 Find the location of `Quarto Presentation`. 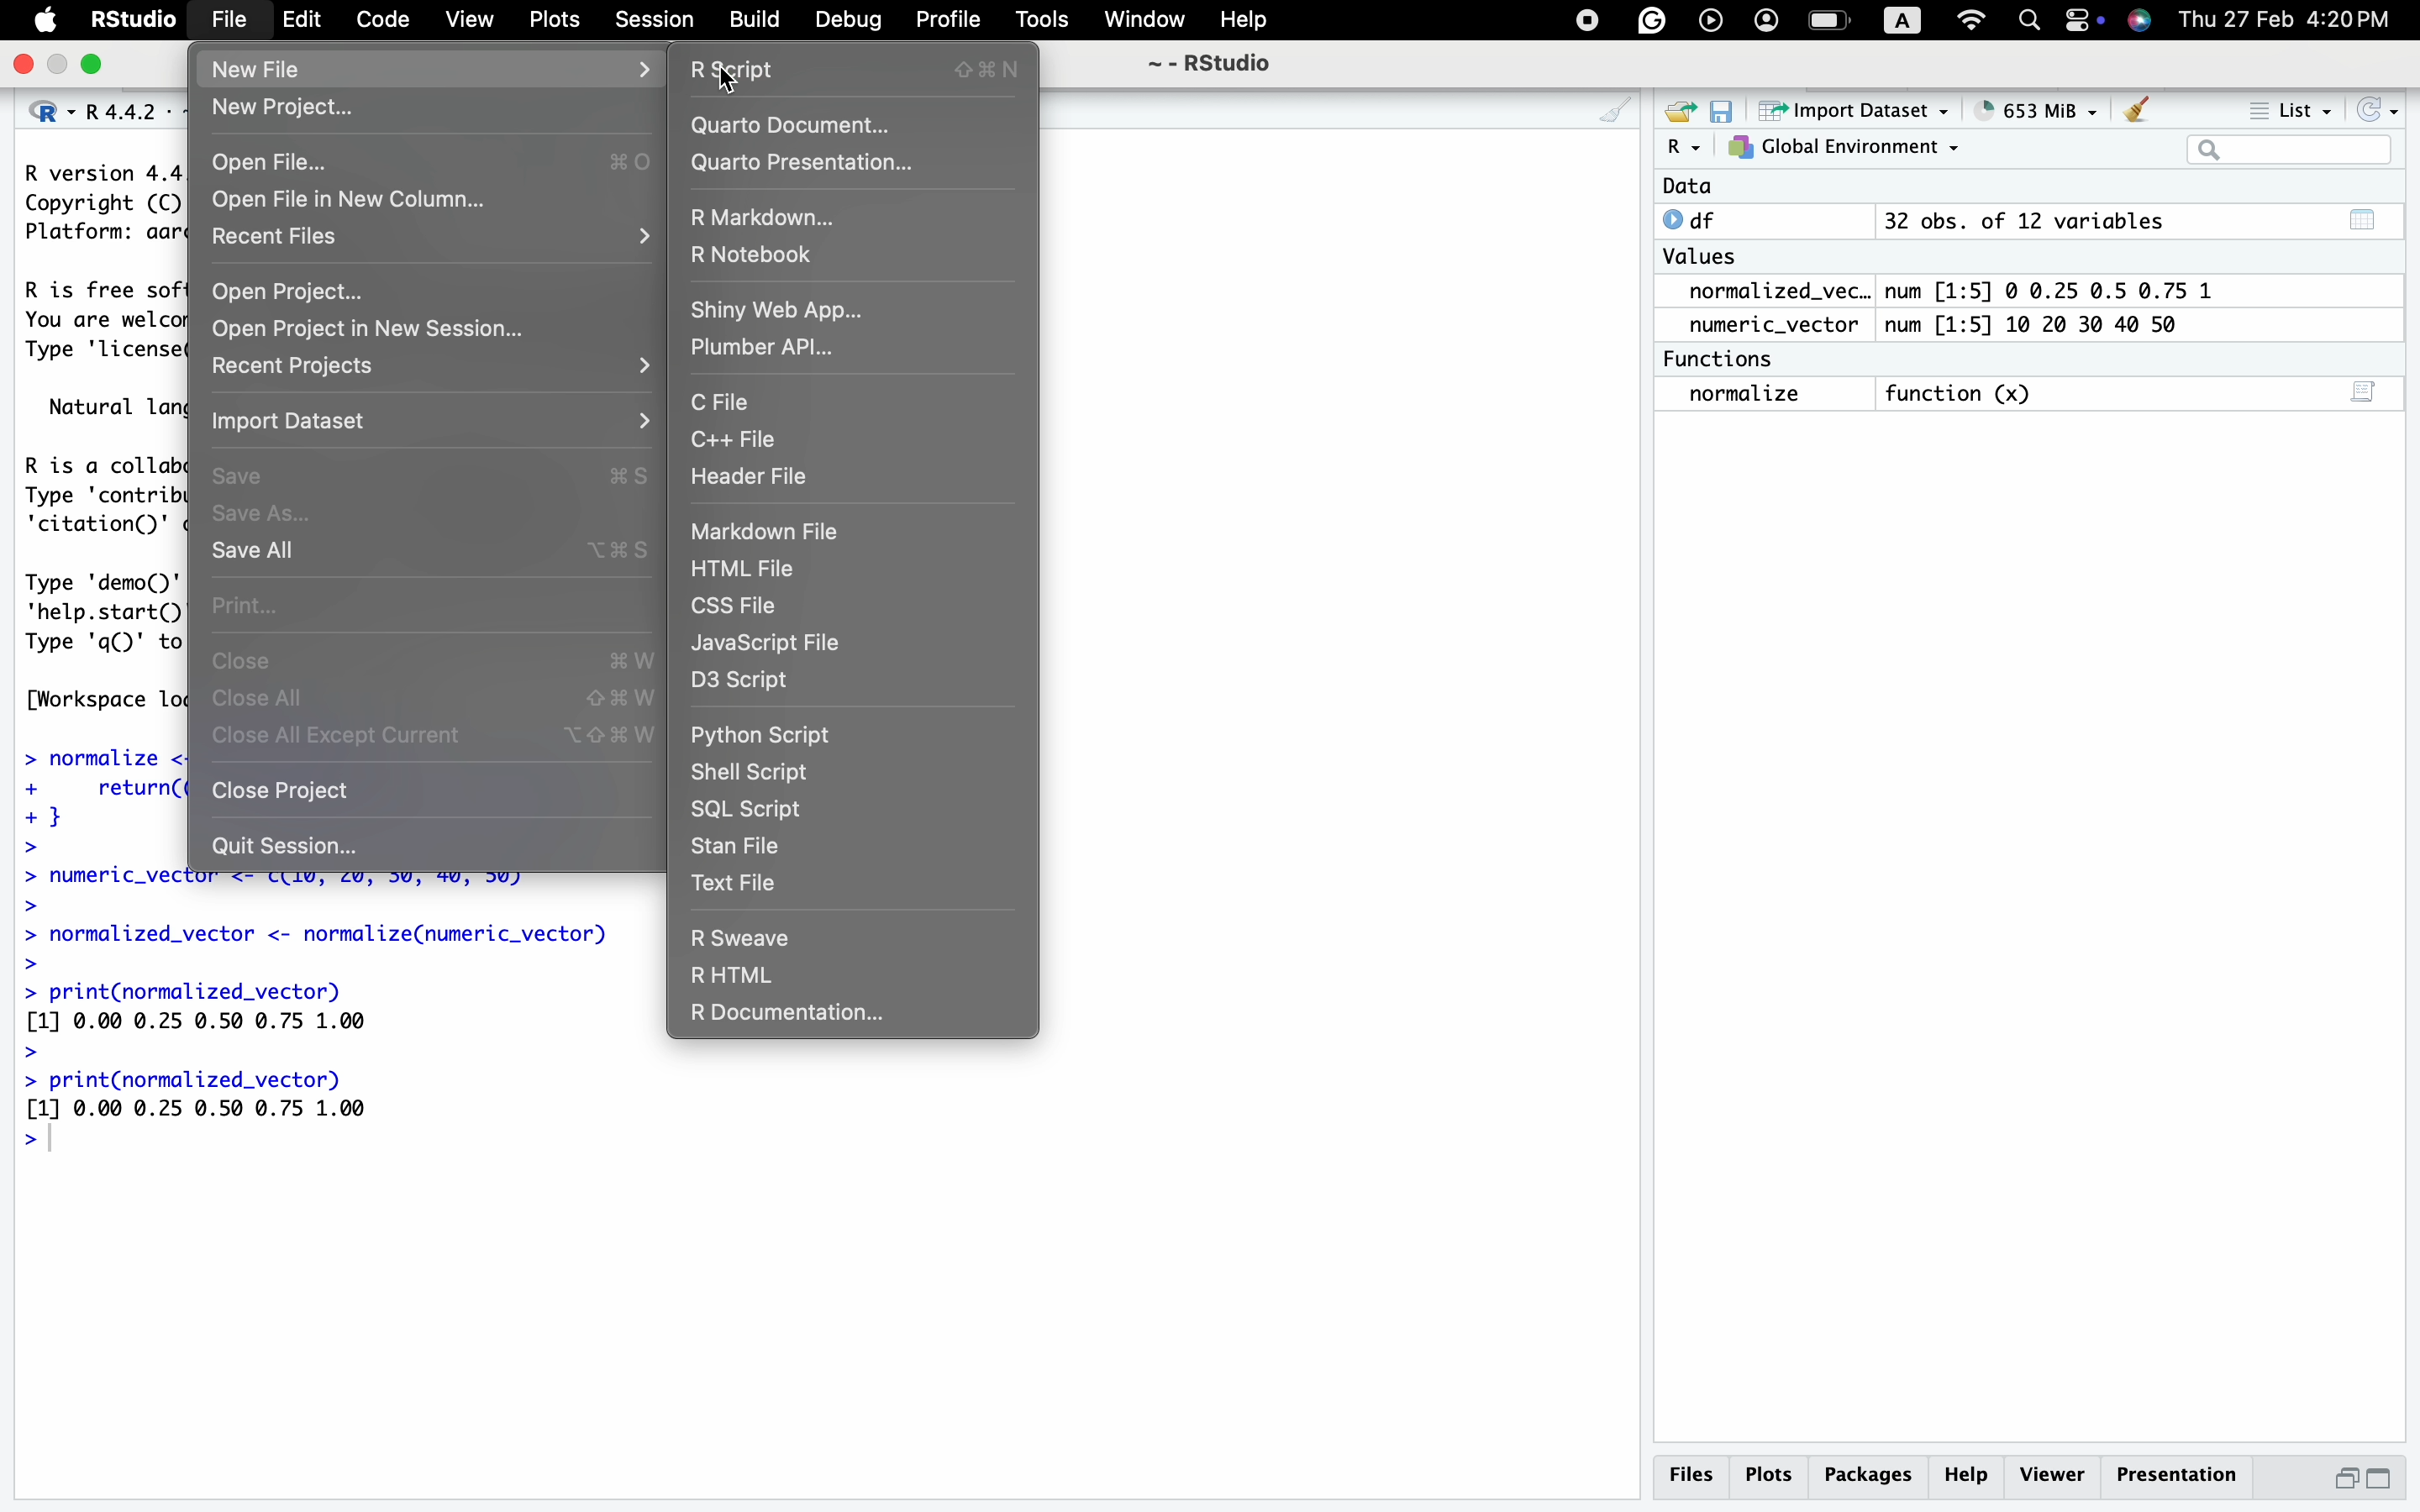

Quarto Presentation is located at coordinates (808, 163).